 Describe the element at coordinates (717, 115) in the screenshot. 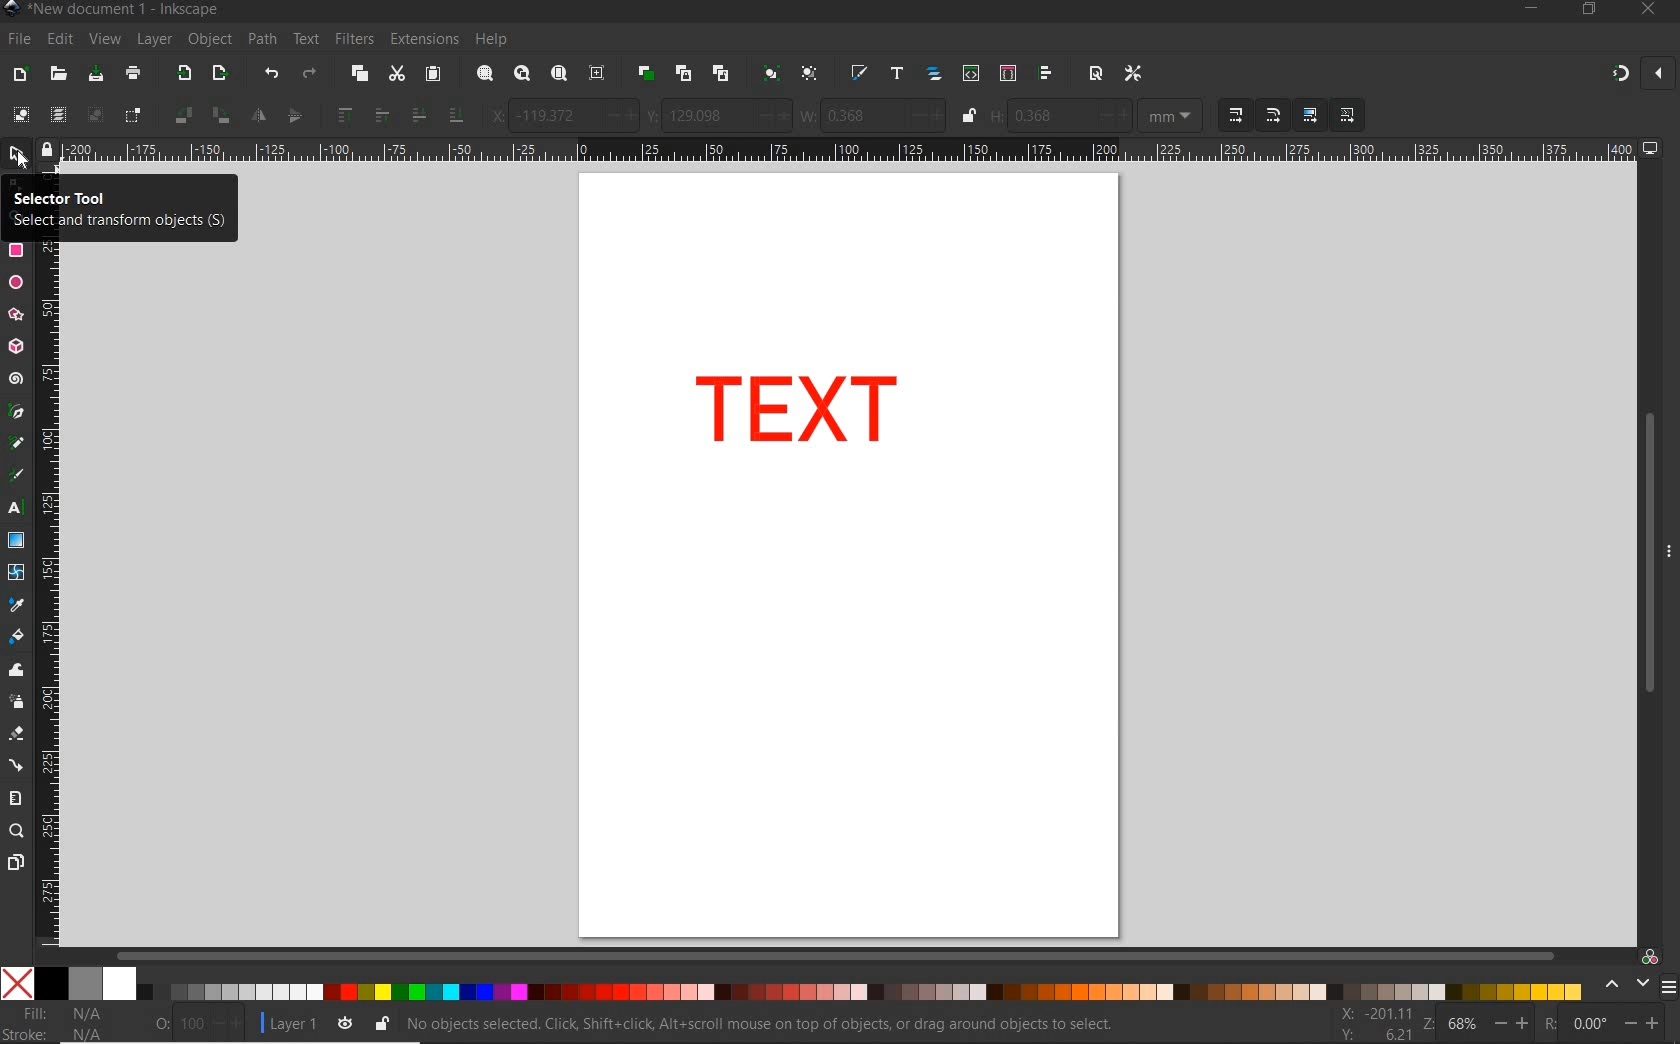

I see `VERTICAL COORDINATE OF SELECTION` at that location.